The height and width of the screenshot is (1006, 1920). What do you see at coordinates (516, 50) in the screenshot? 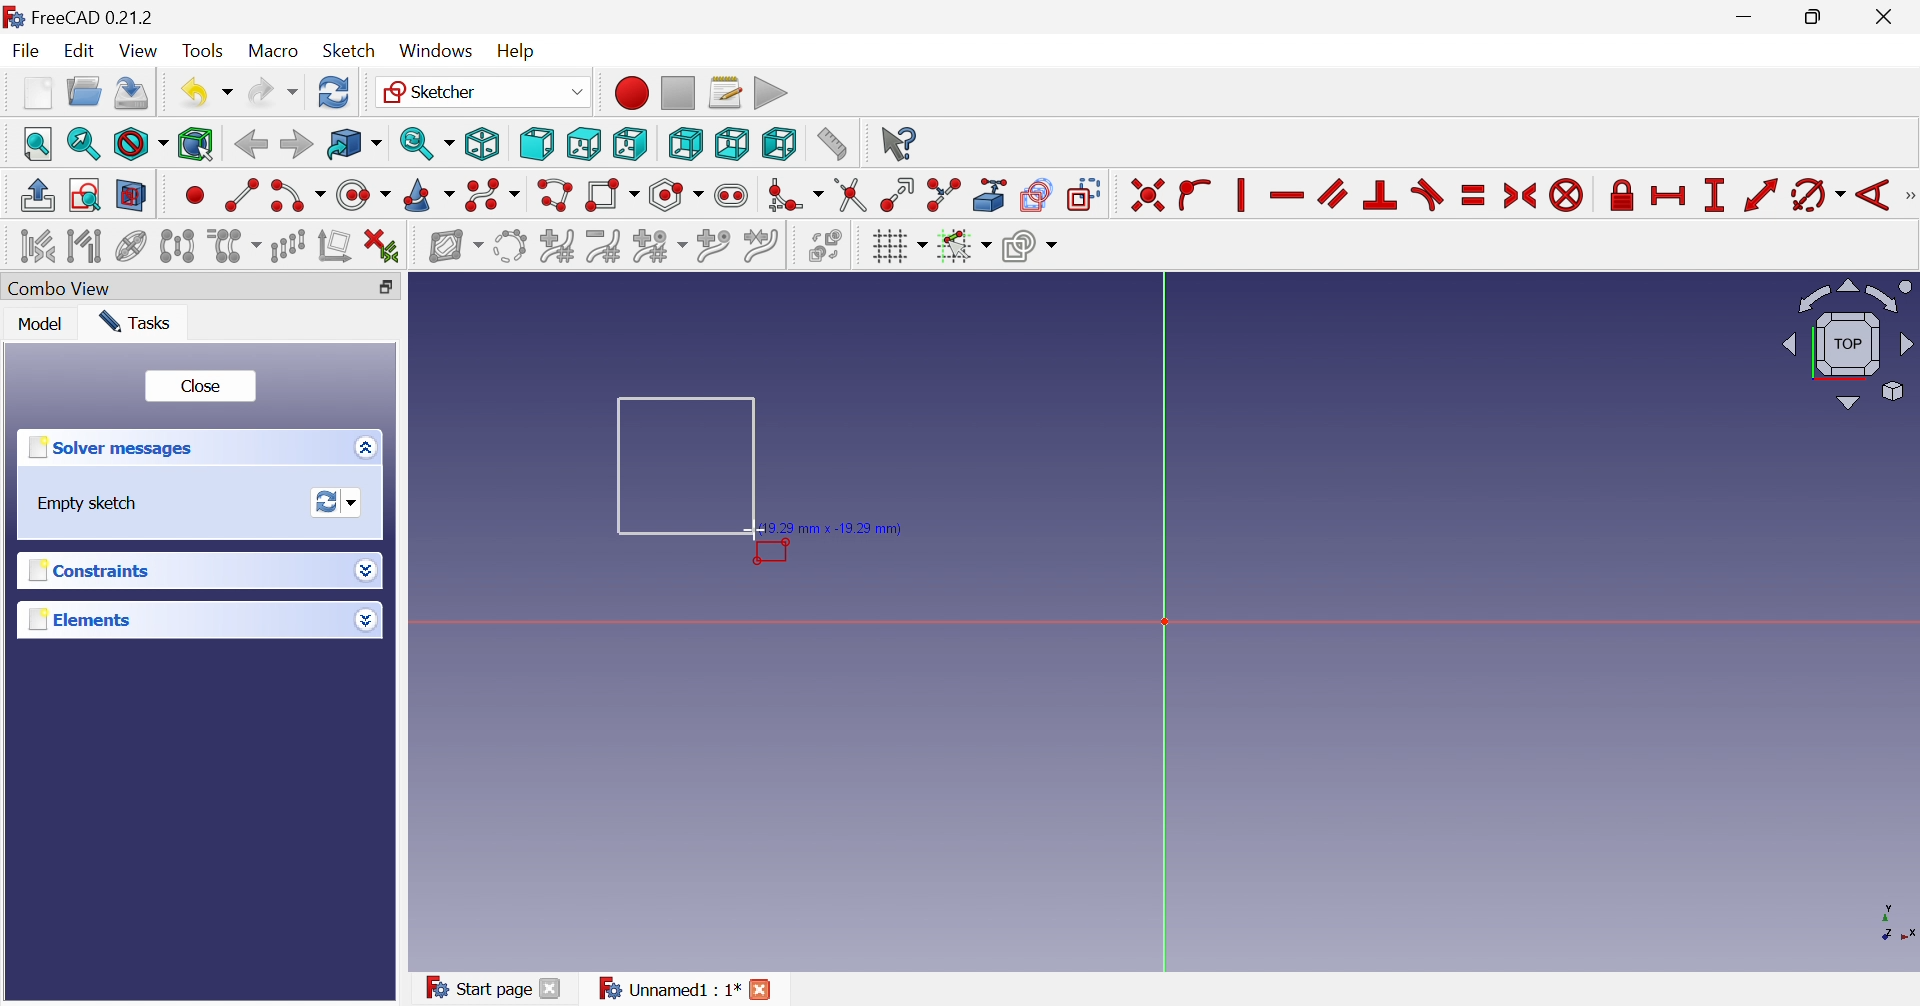
I see `Help` at bounding box center [516, 50].